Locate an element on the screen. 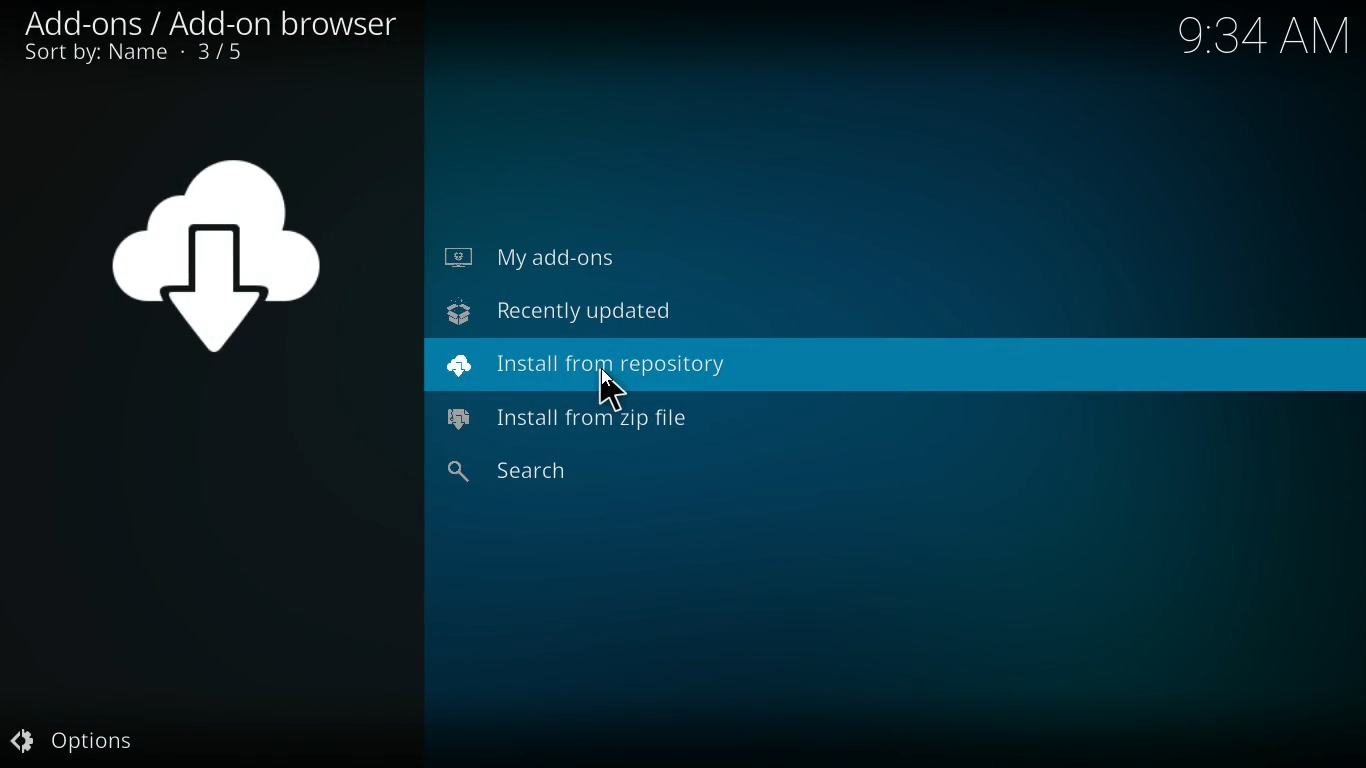 This screenshot has width=1366, height=768. install from zip file is located at coordinates (575, 419).